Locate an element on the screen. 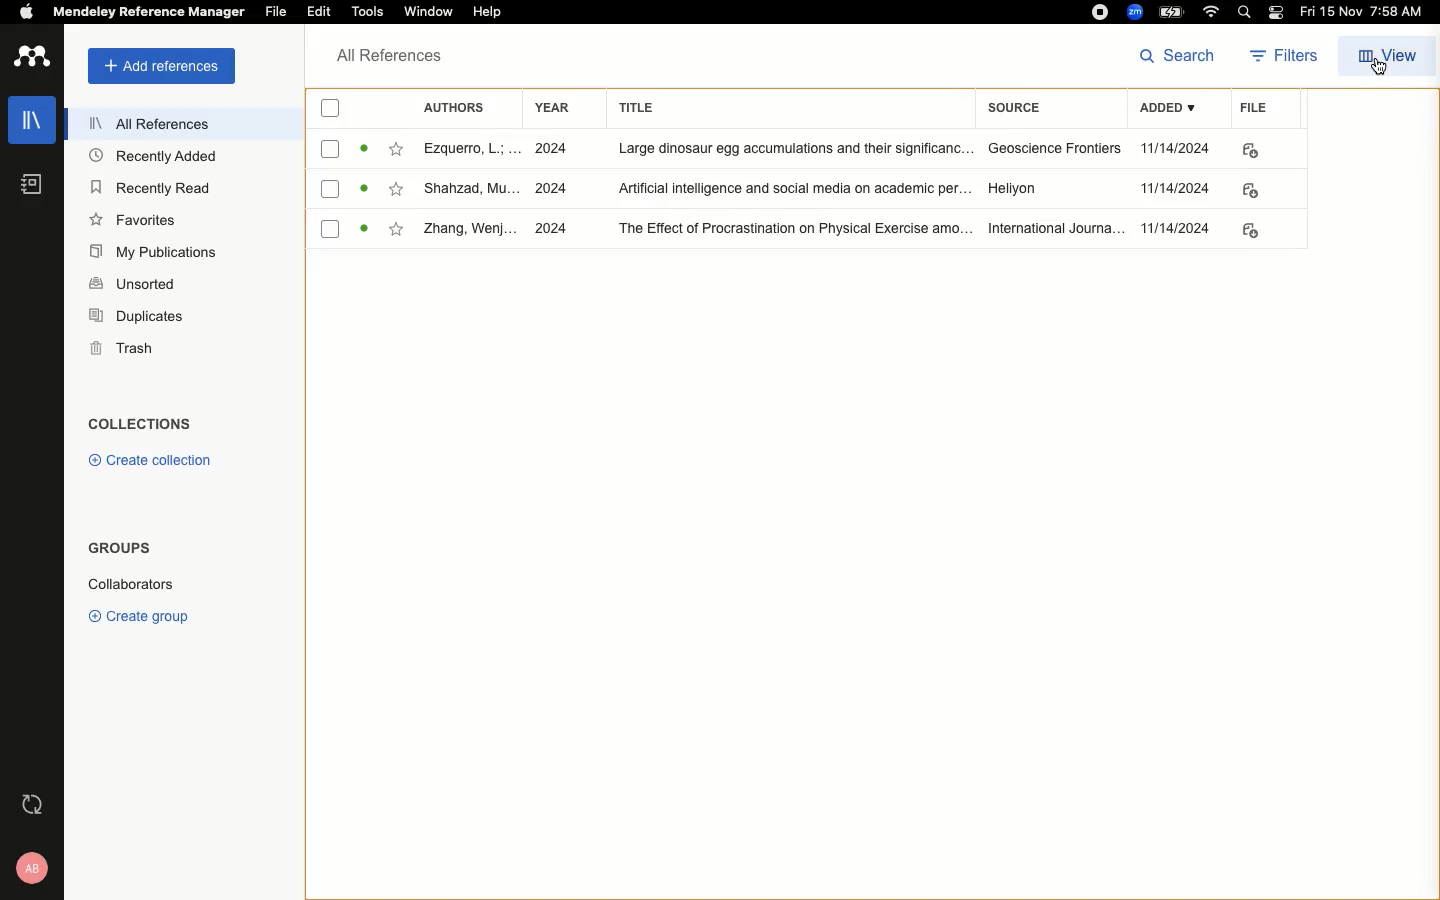 This screenshot has height=900, width=1440. File is located at coordinates (277, 11).